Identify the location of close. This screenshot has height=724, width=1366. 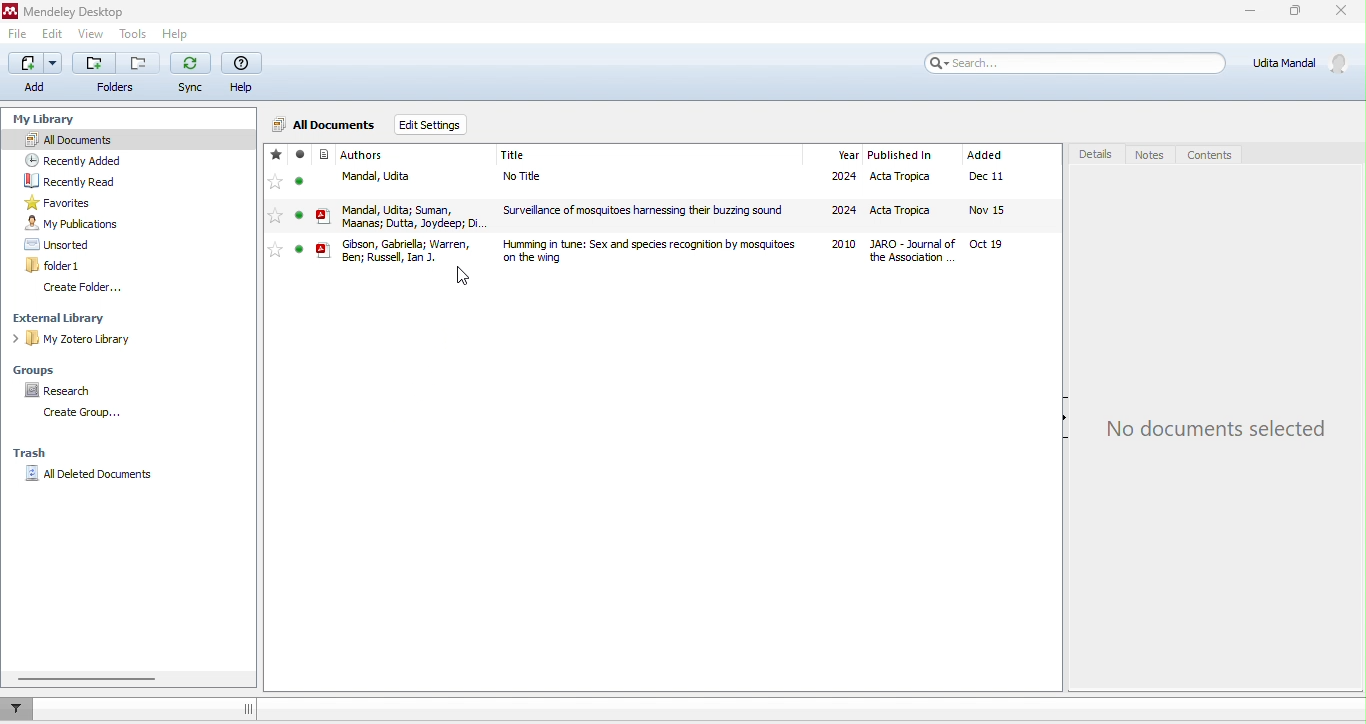
(1340, 14).